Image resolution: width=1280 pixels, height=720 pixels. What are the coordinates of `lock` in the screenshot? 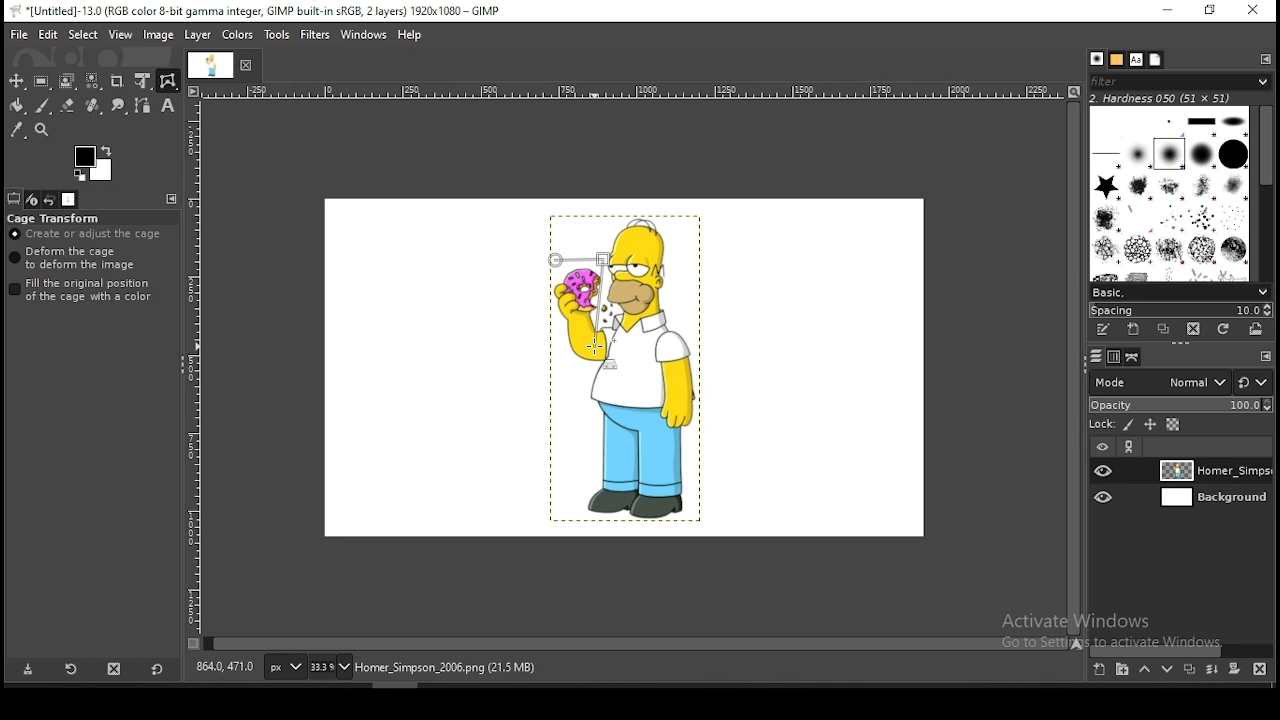 It's located at (1100, 425).